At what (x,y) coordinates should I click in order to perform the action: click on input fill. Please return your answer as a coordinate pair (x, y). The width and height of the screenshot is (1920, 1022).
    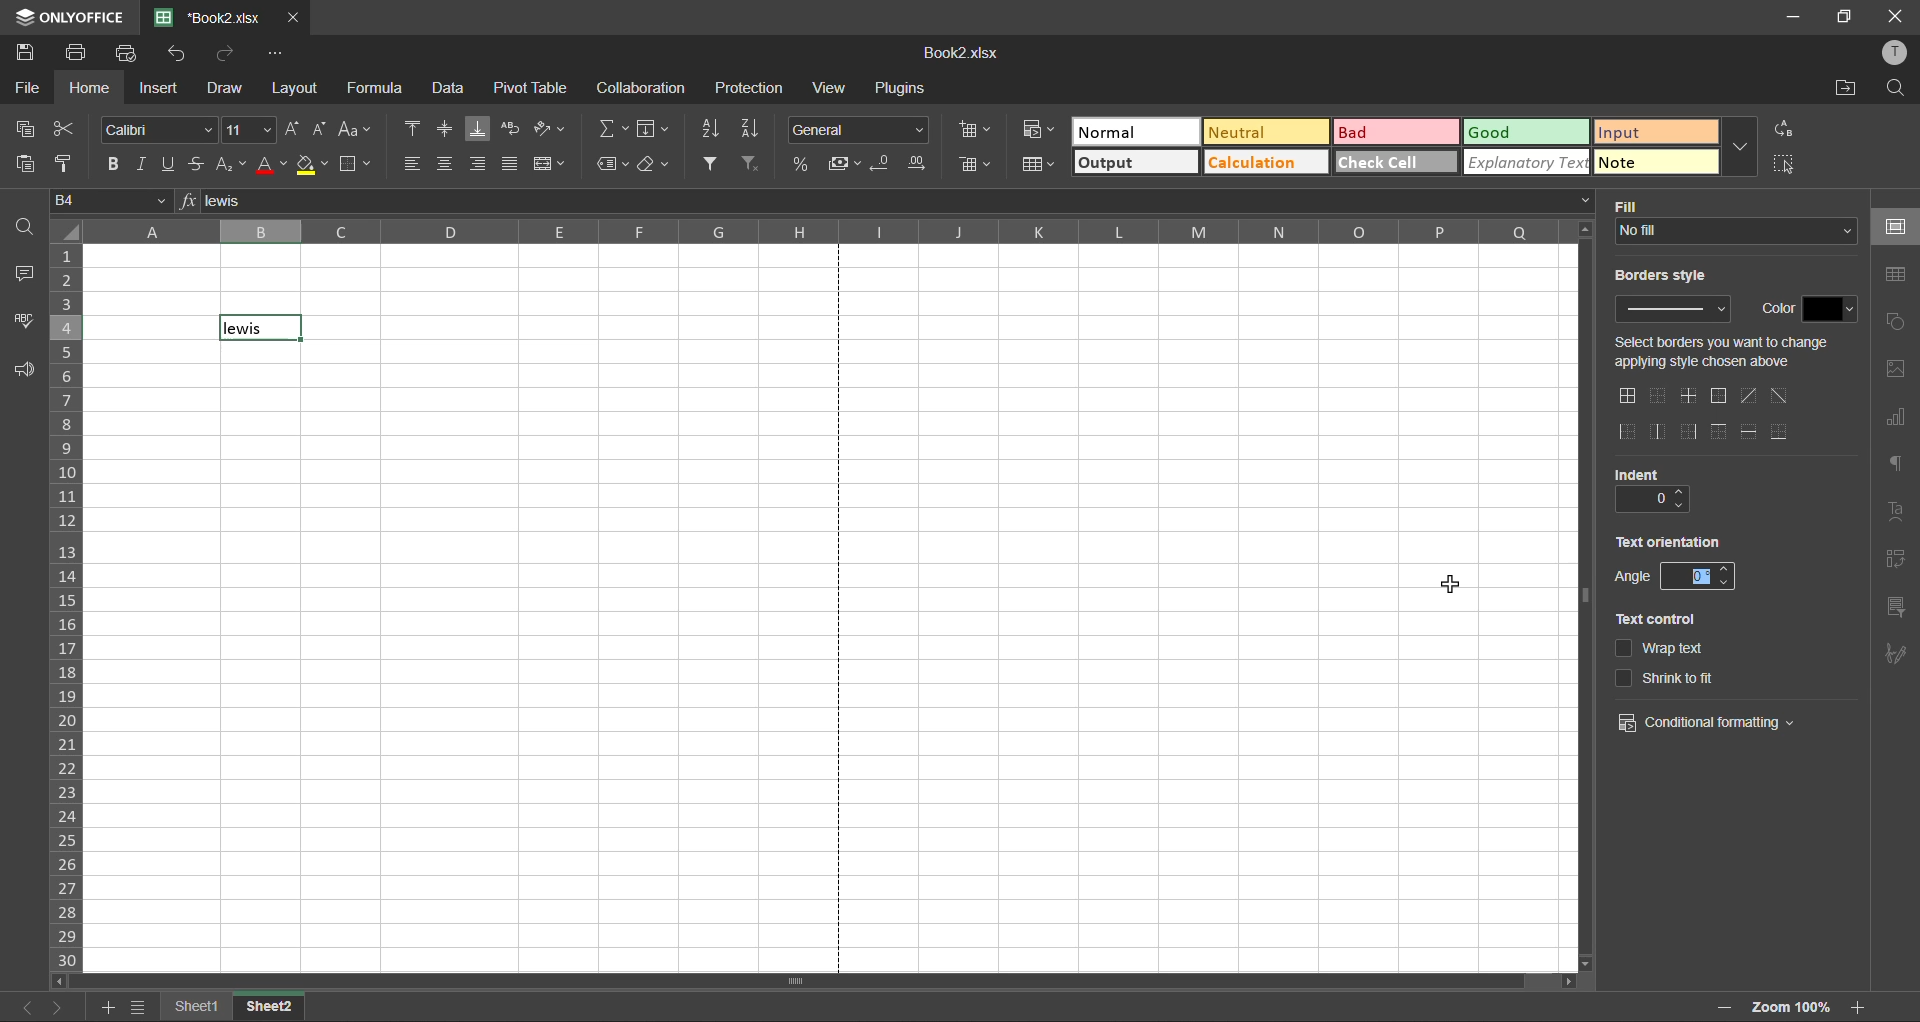
    Looking at the image, I should click on (1733, 231).